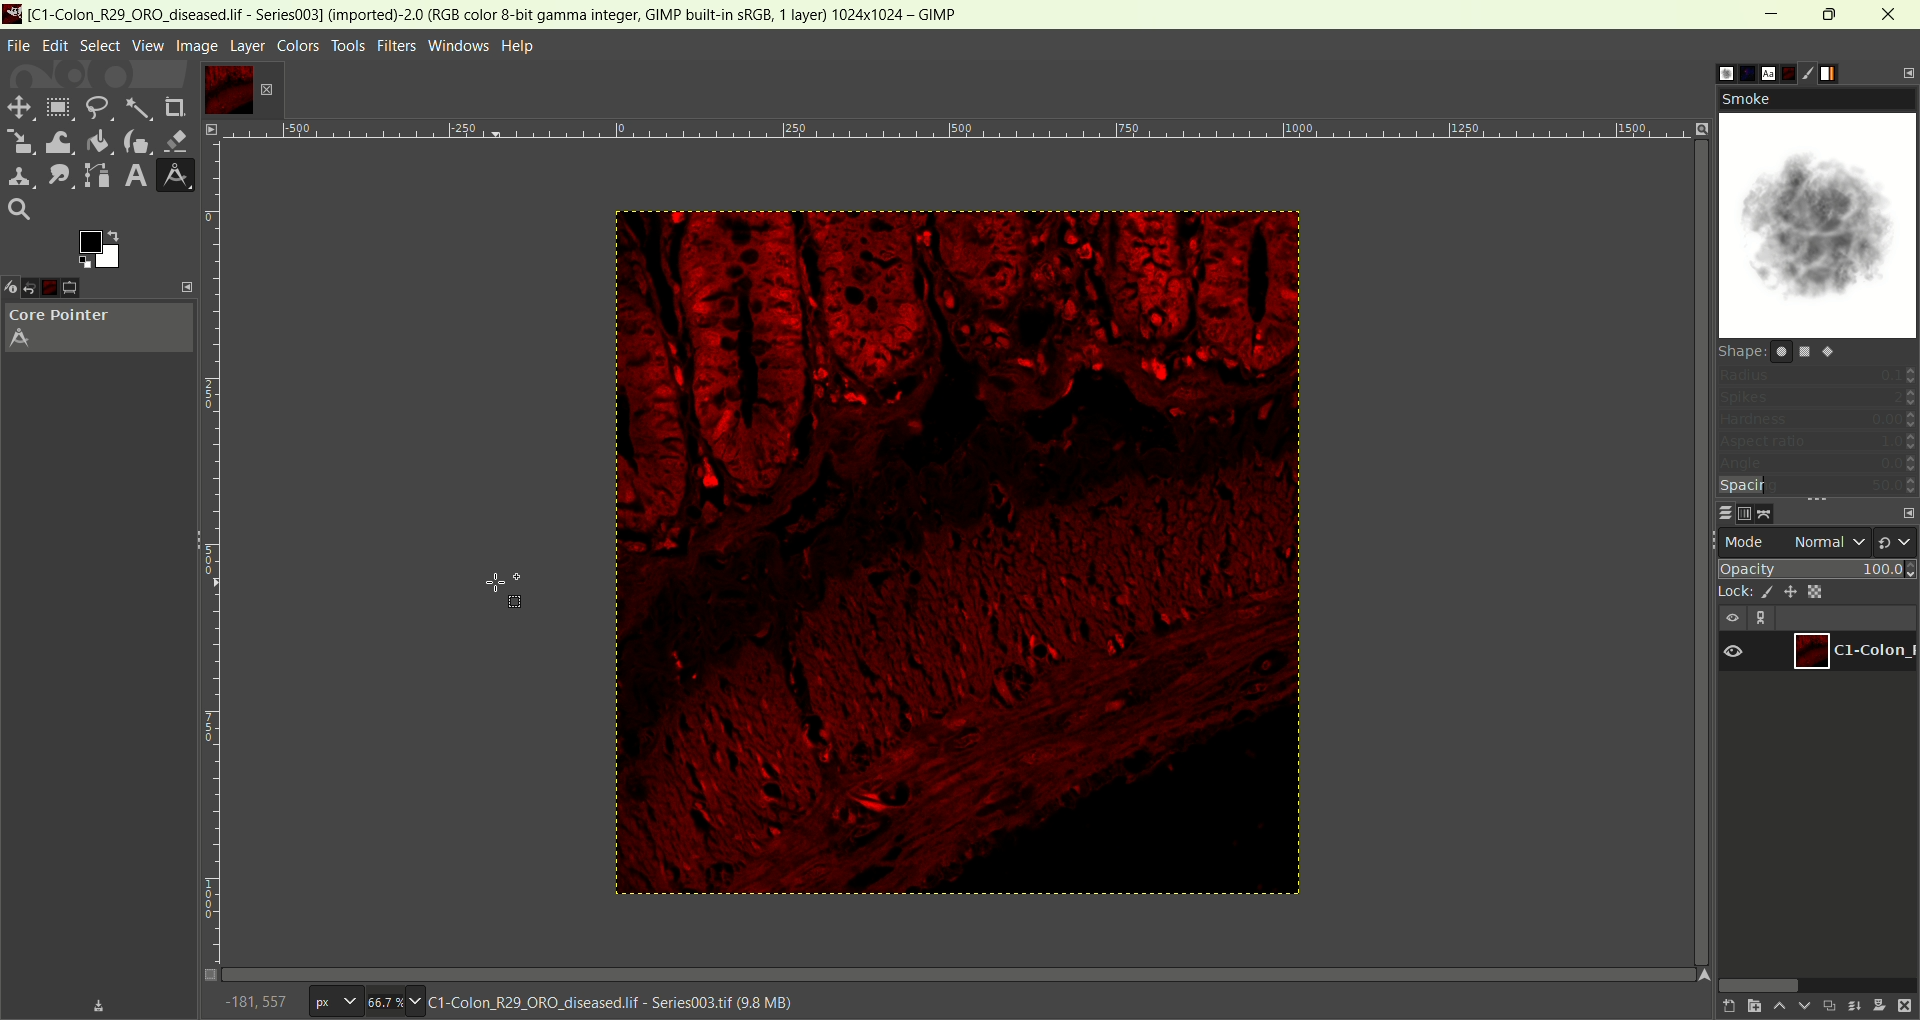  I want to click on delete layer, so click(1906, 1007).